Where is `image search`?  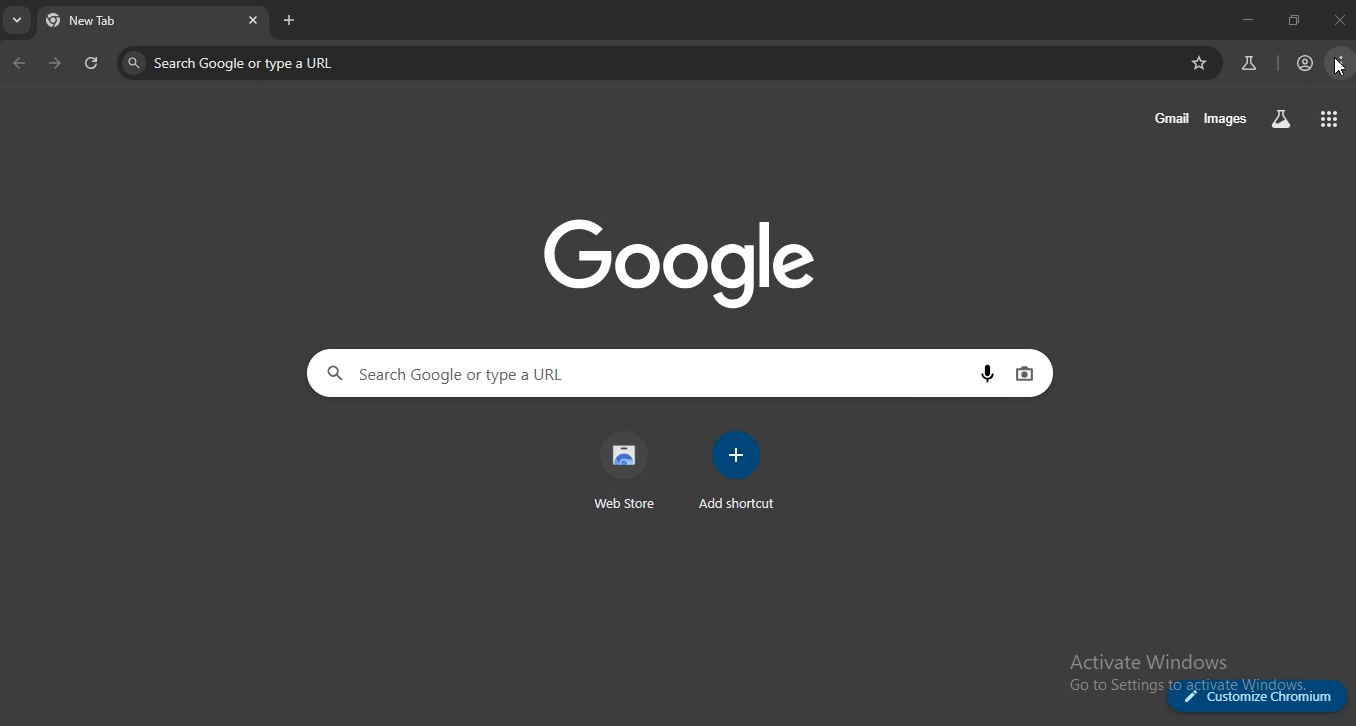
image search is located at coordinates (1025, 373).